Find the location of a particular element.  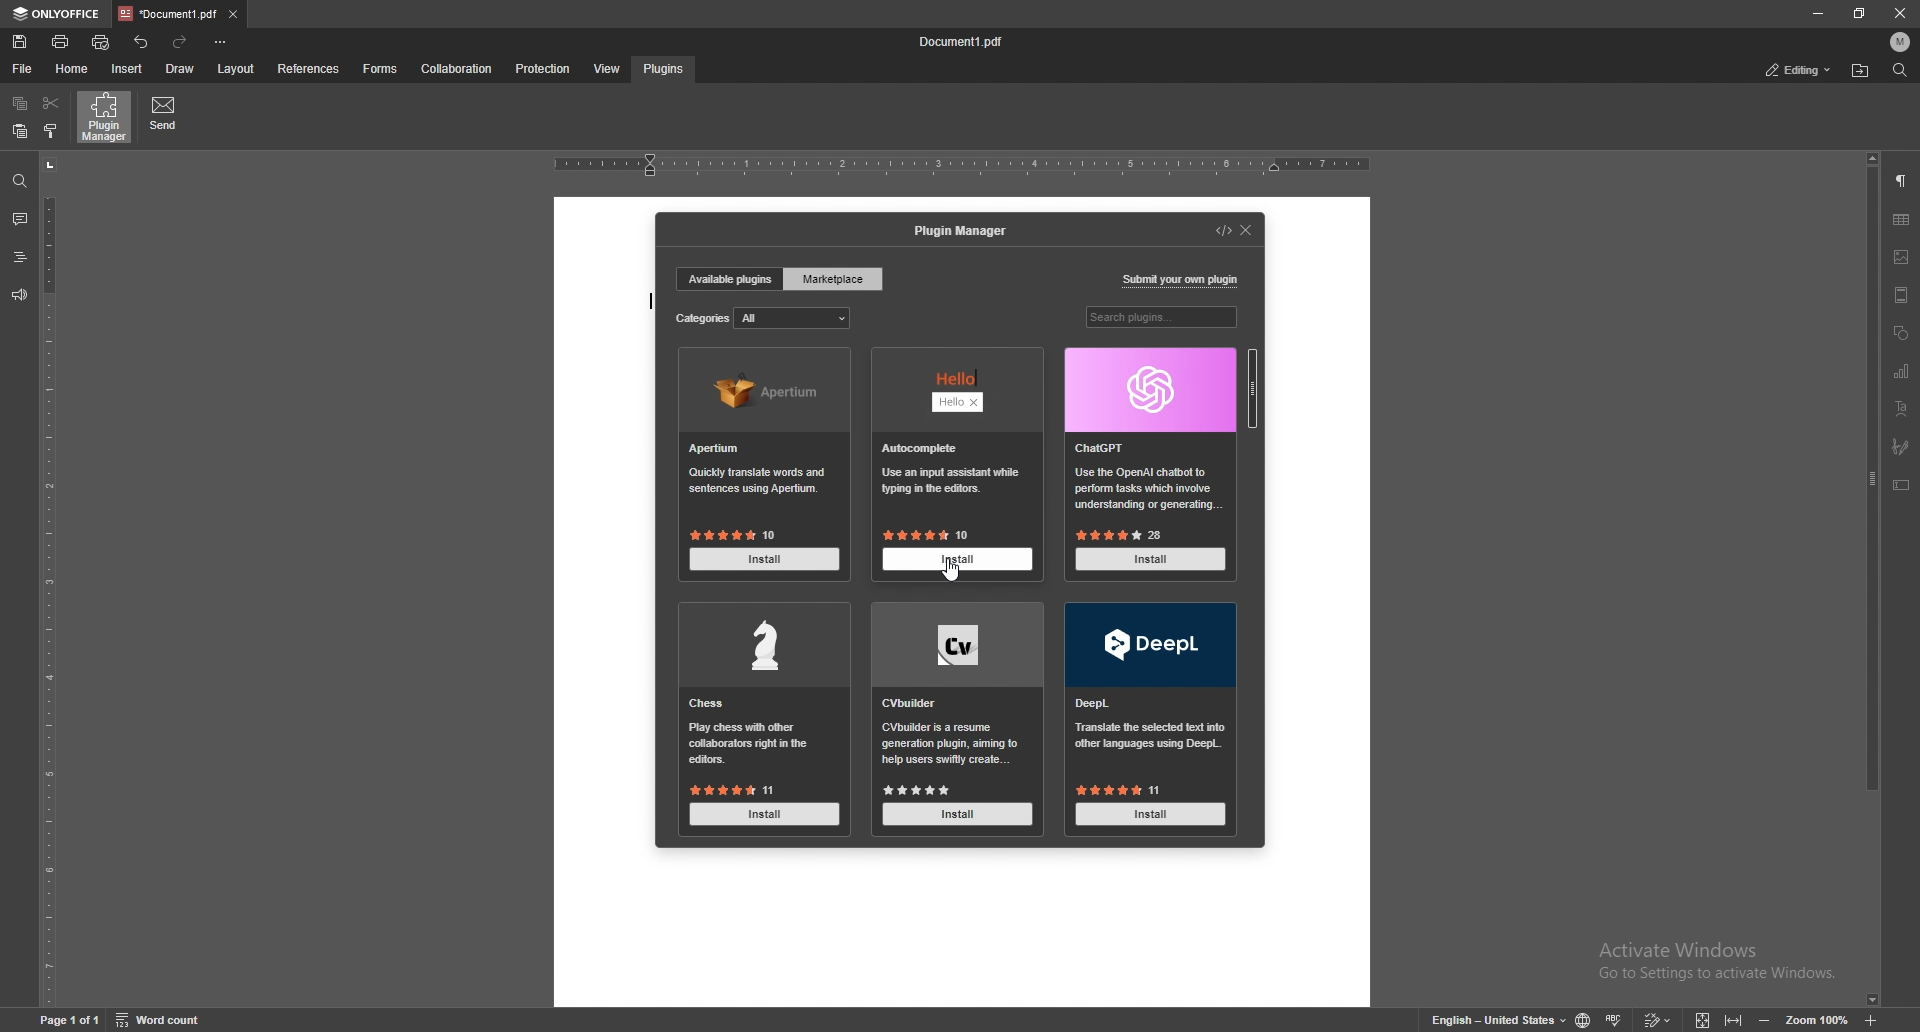

document is located at coordinates (960, 204).